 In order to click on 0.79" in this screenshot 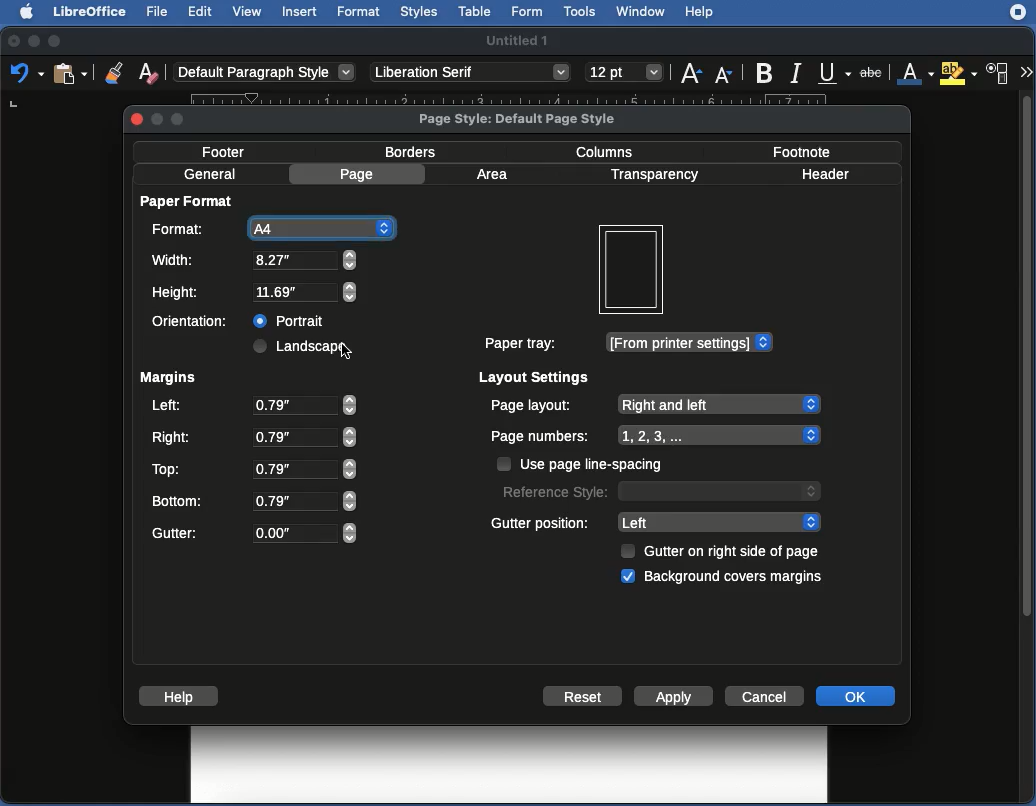, I will do `click(303, 437)`.